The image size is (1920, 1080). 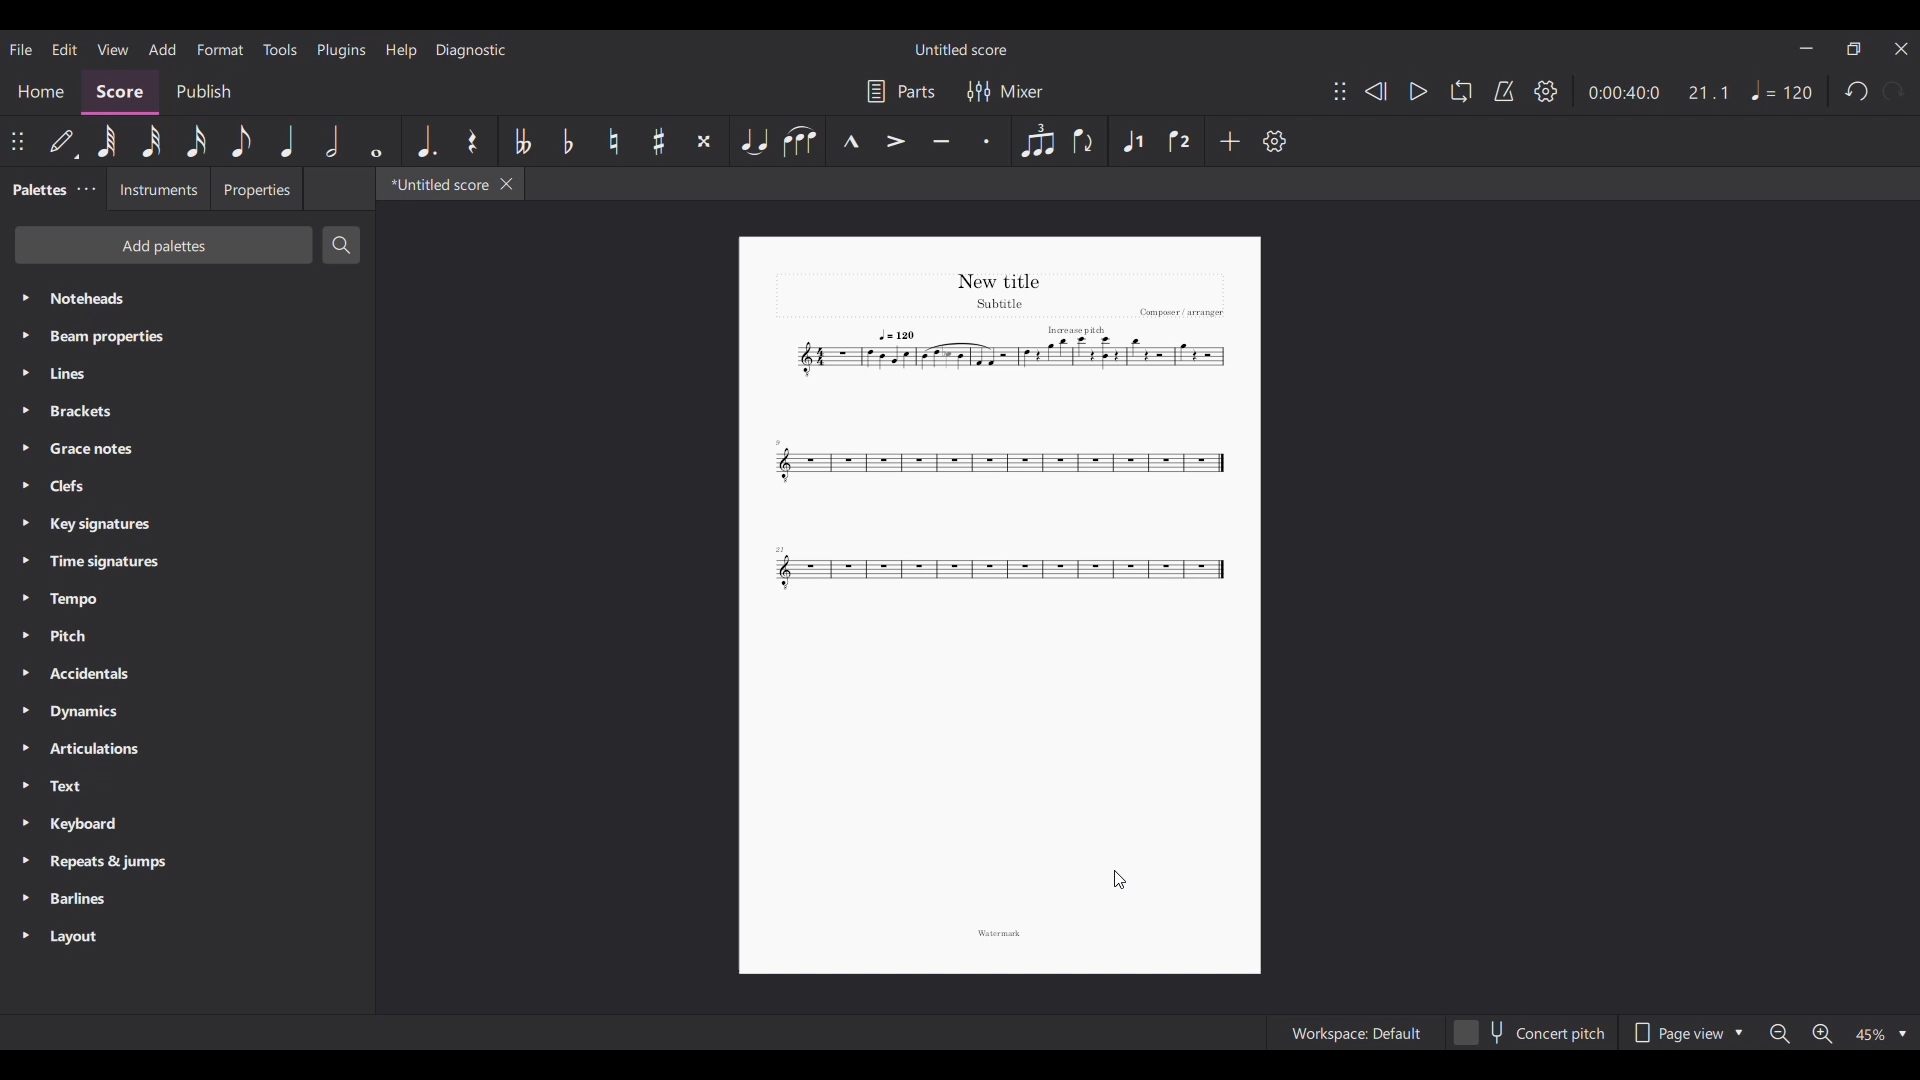 I want to click on Layout, so click(x=187, y=937).